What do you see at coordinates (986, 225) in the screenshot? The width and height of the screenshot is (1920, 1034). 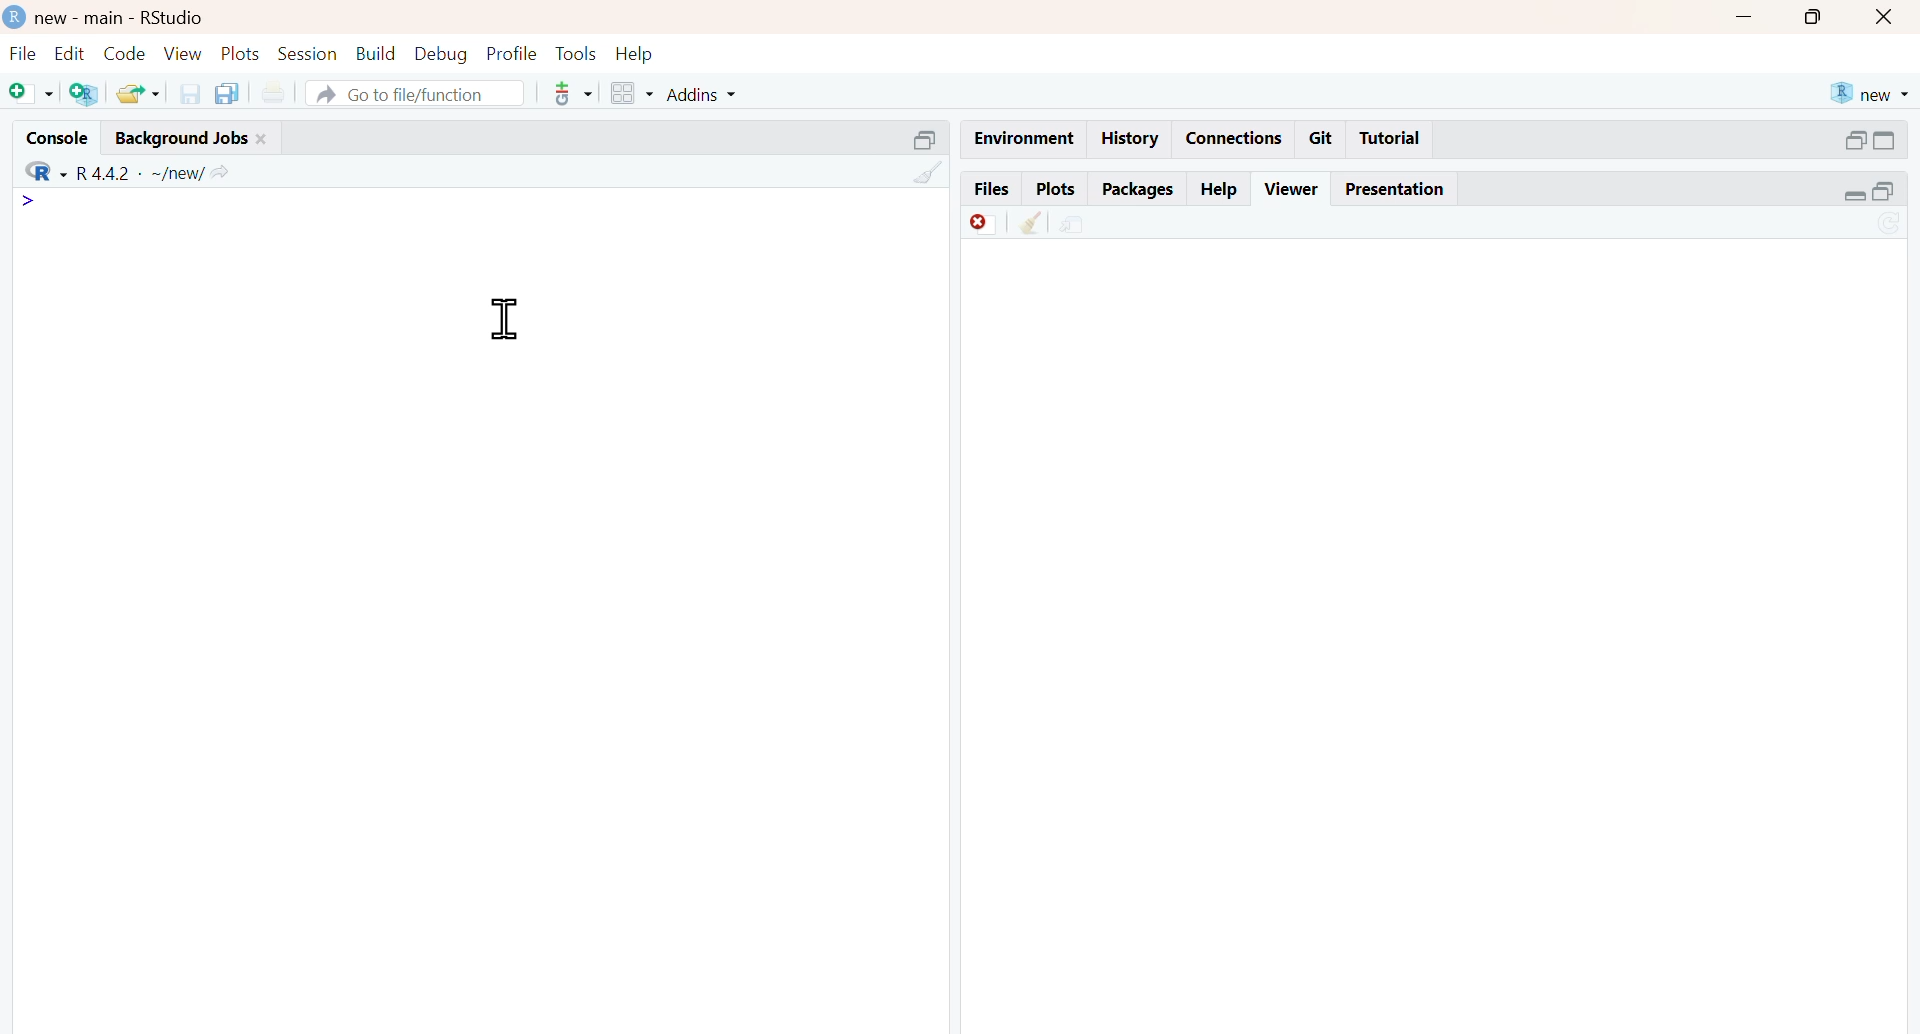 I see `discard` at bounding box center [986, 225].